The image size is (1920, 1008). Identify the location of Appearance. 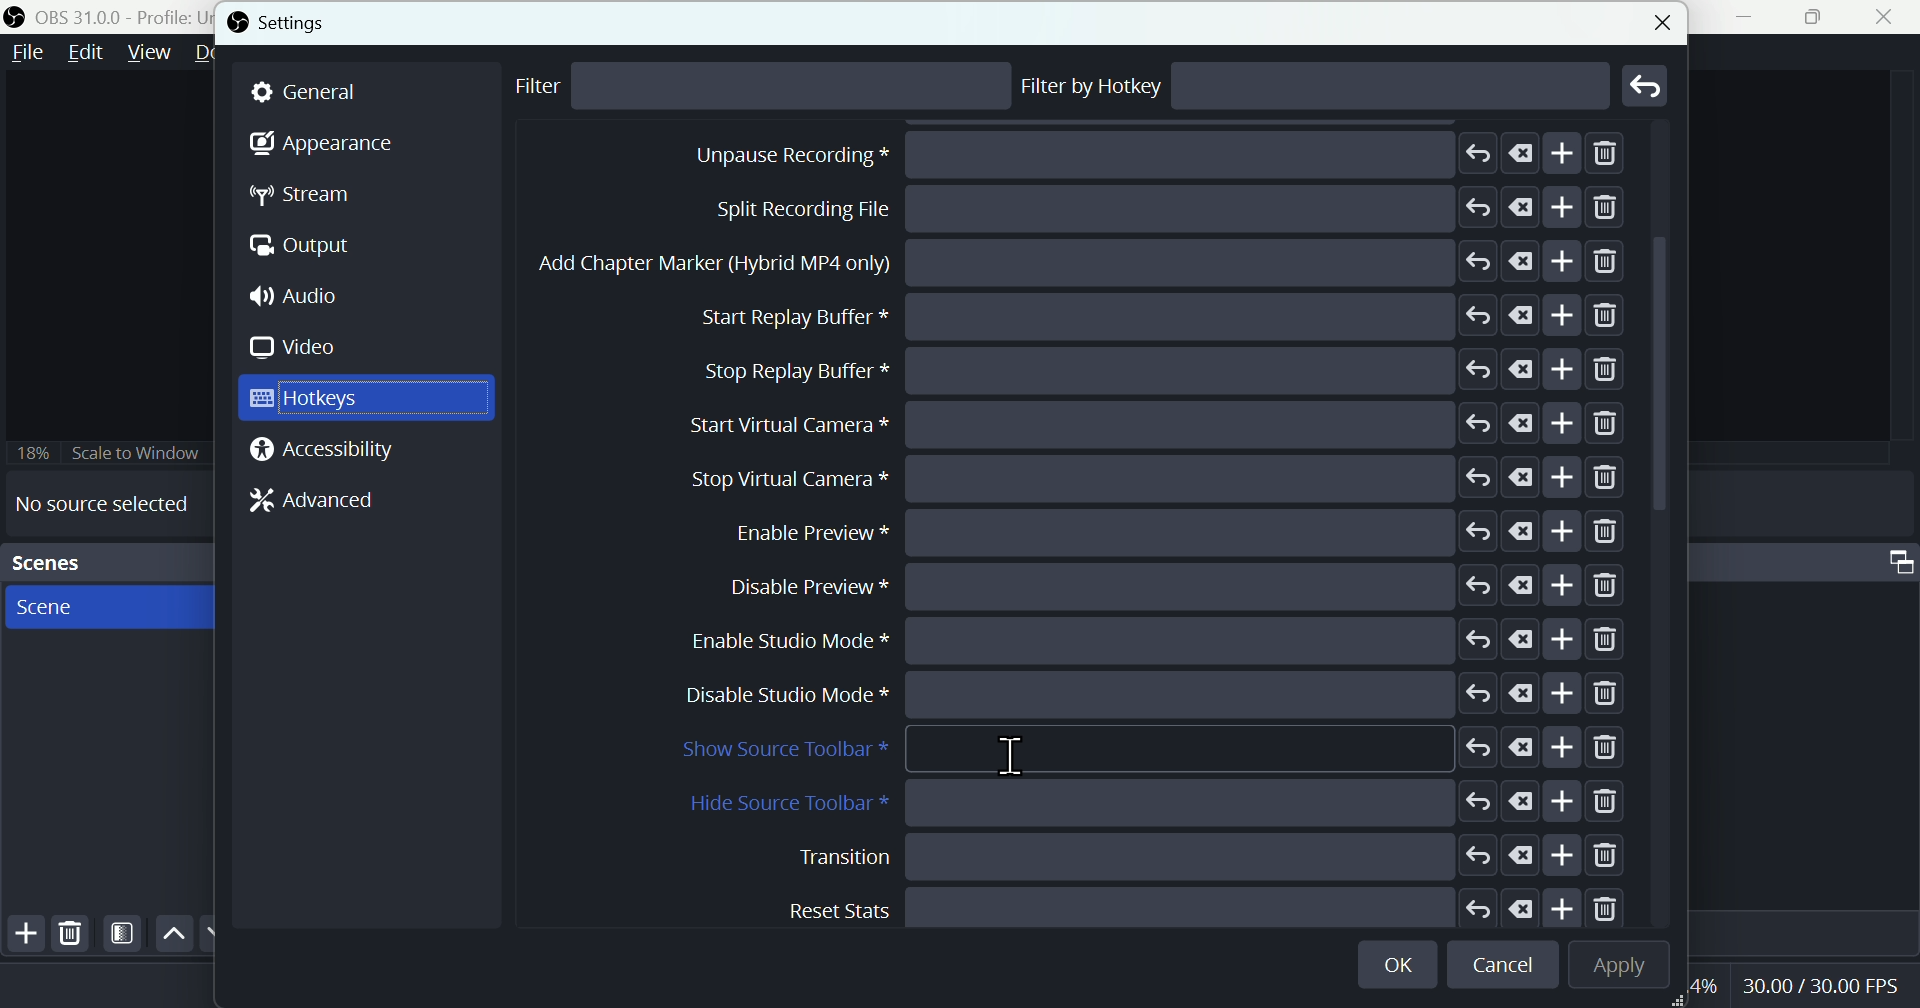
(321, 149).